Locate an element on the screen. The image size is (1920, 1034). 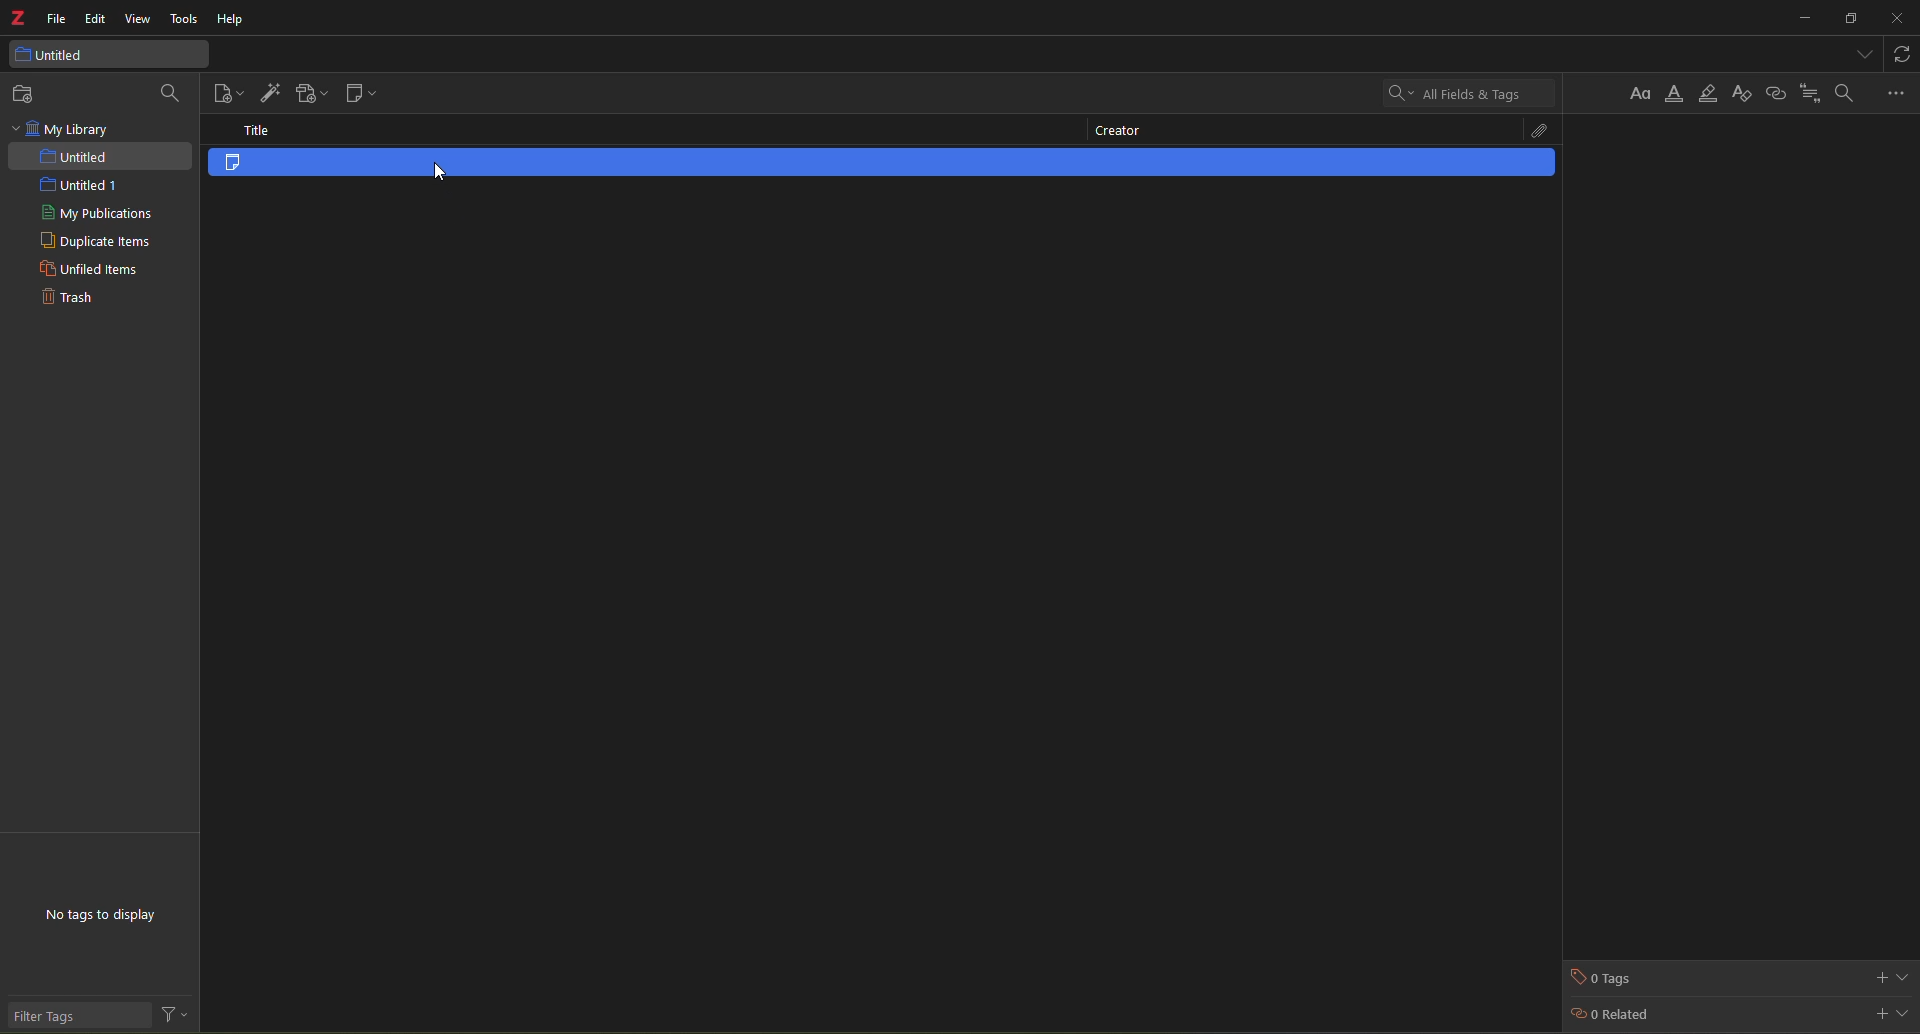
no tags to display is located at coordinates (104, 917).